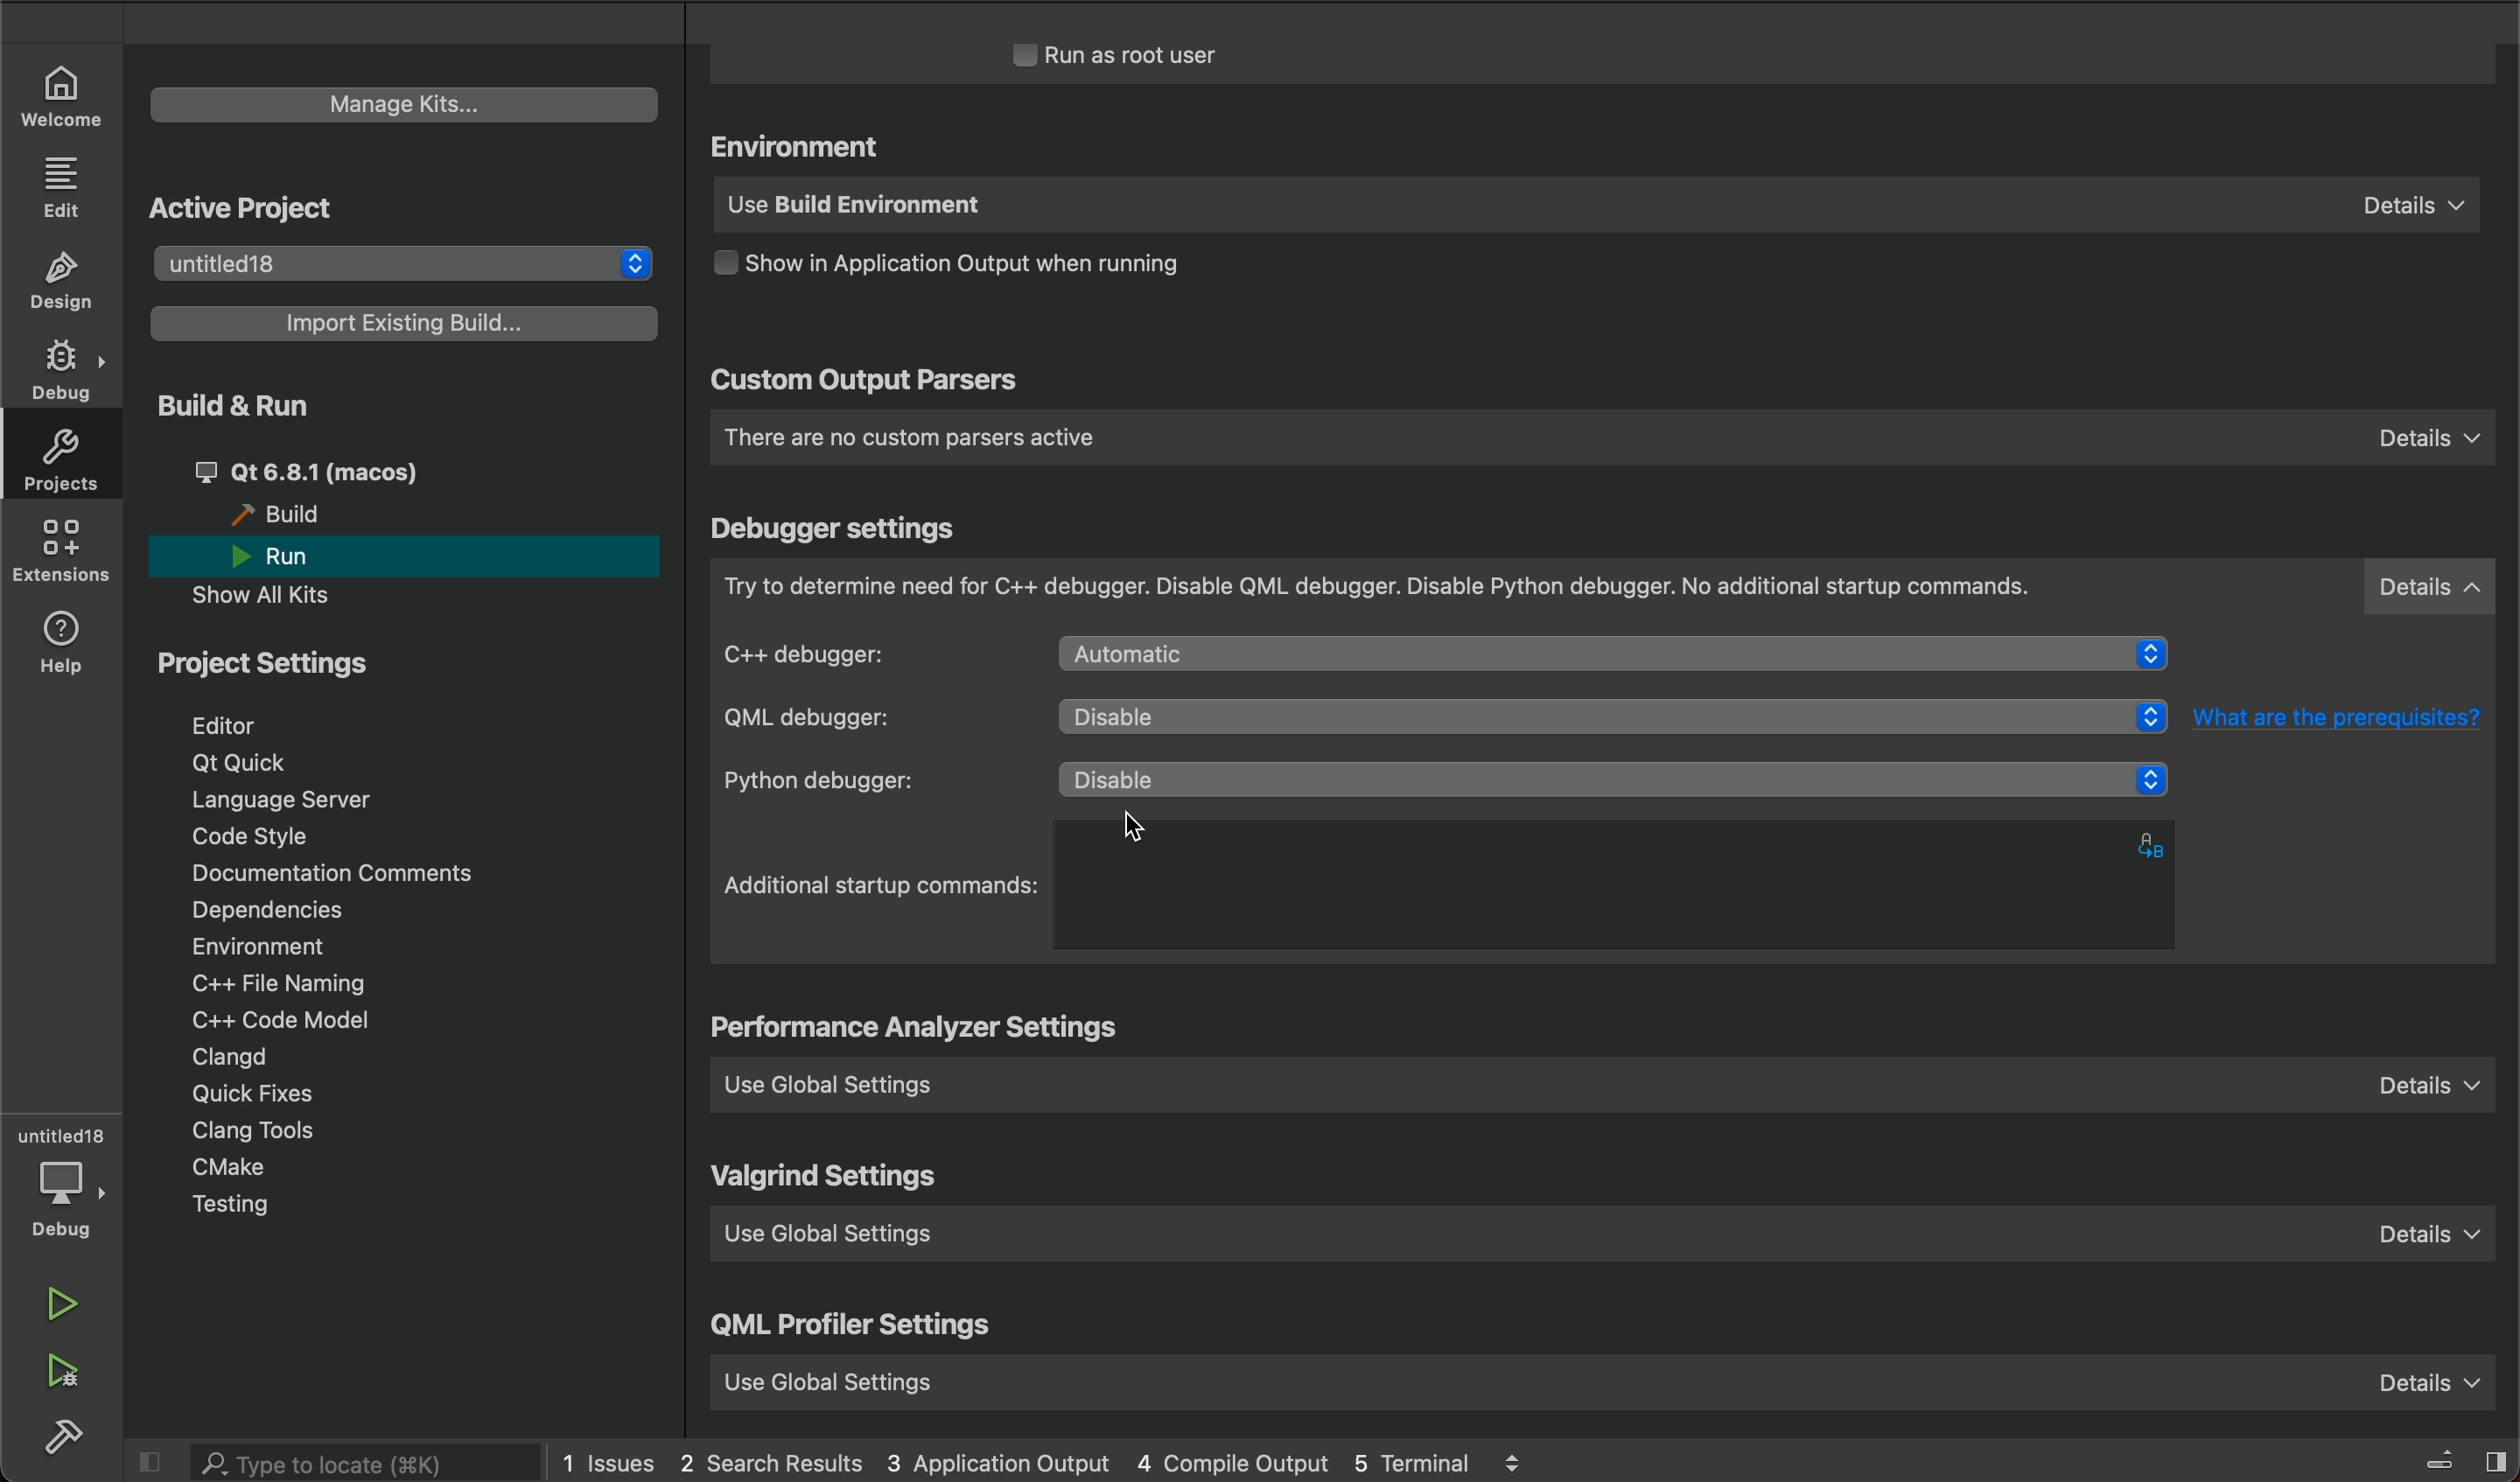 The image size is (2520, 1482). What do you see at coordinates (922, 1030) in the screenshot?
I see `settings` at bounding box center [922, 1030].